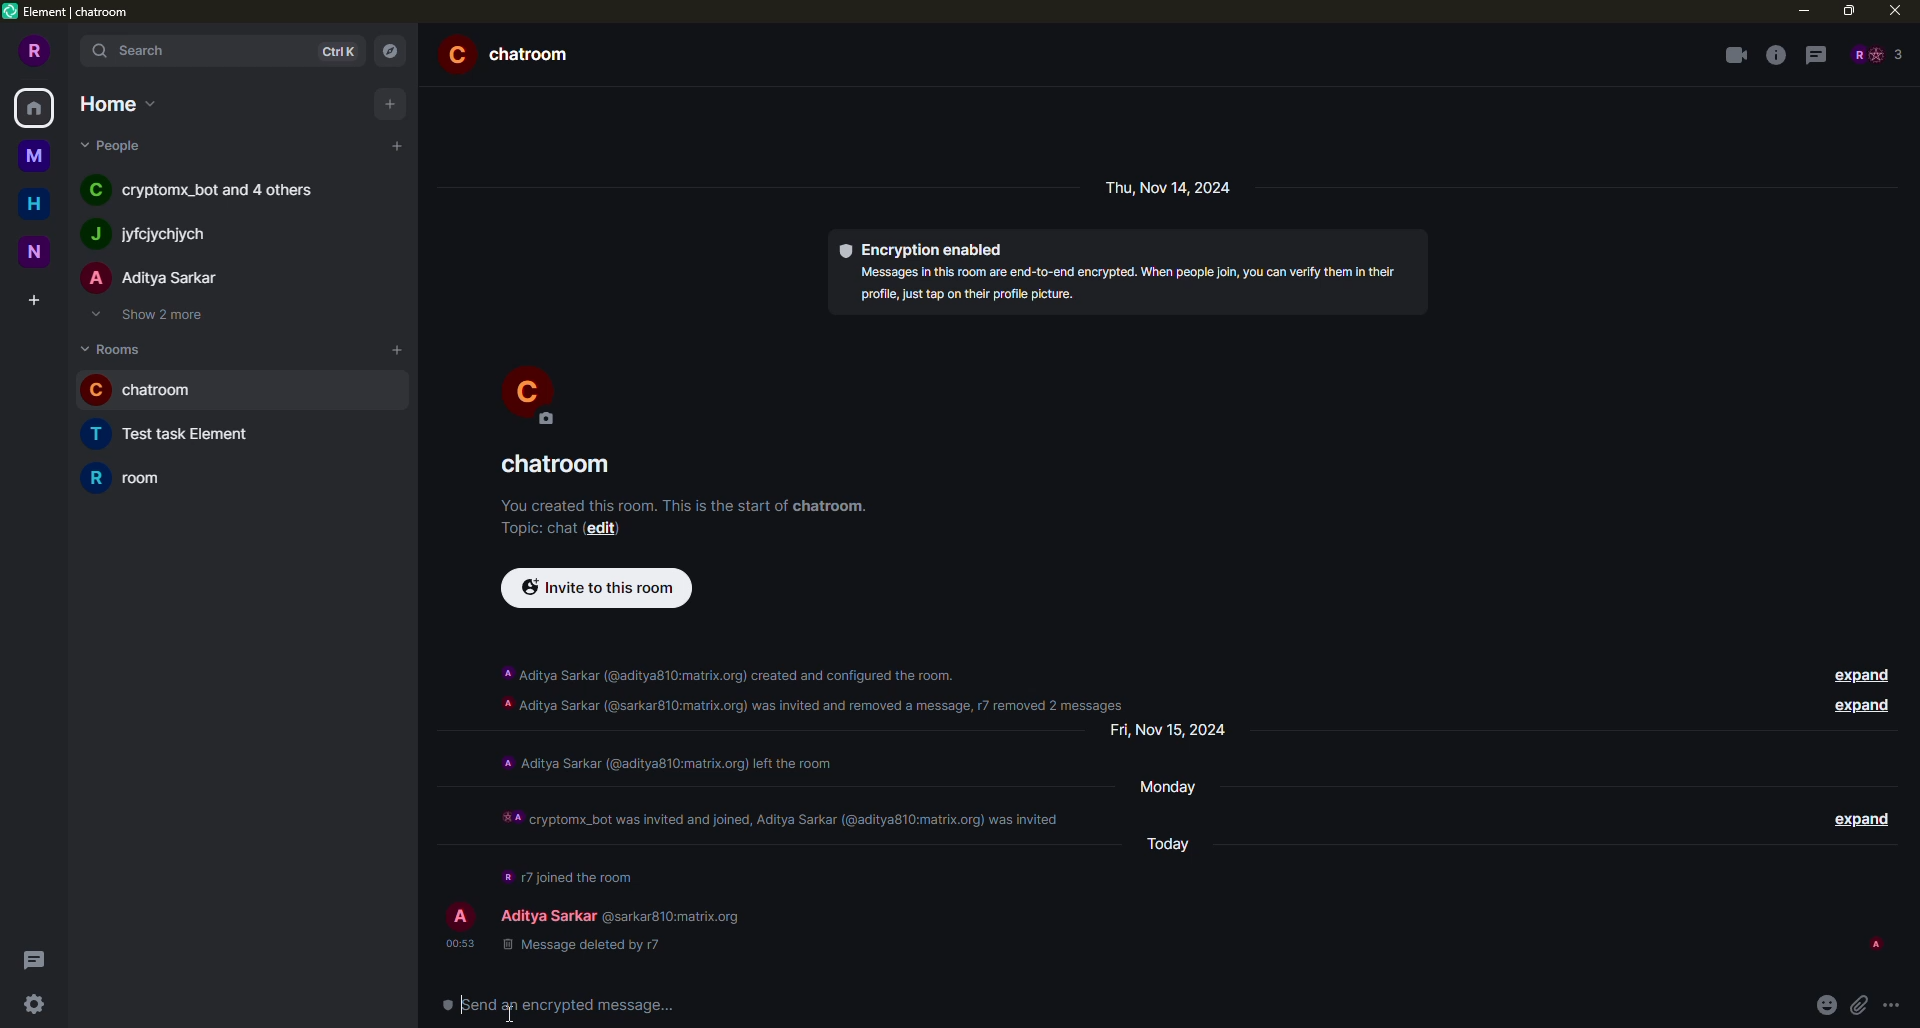 Image resolution: width=1920 pixels, height=1028 pixels. I want to click on info, so click(817, 684).